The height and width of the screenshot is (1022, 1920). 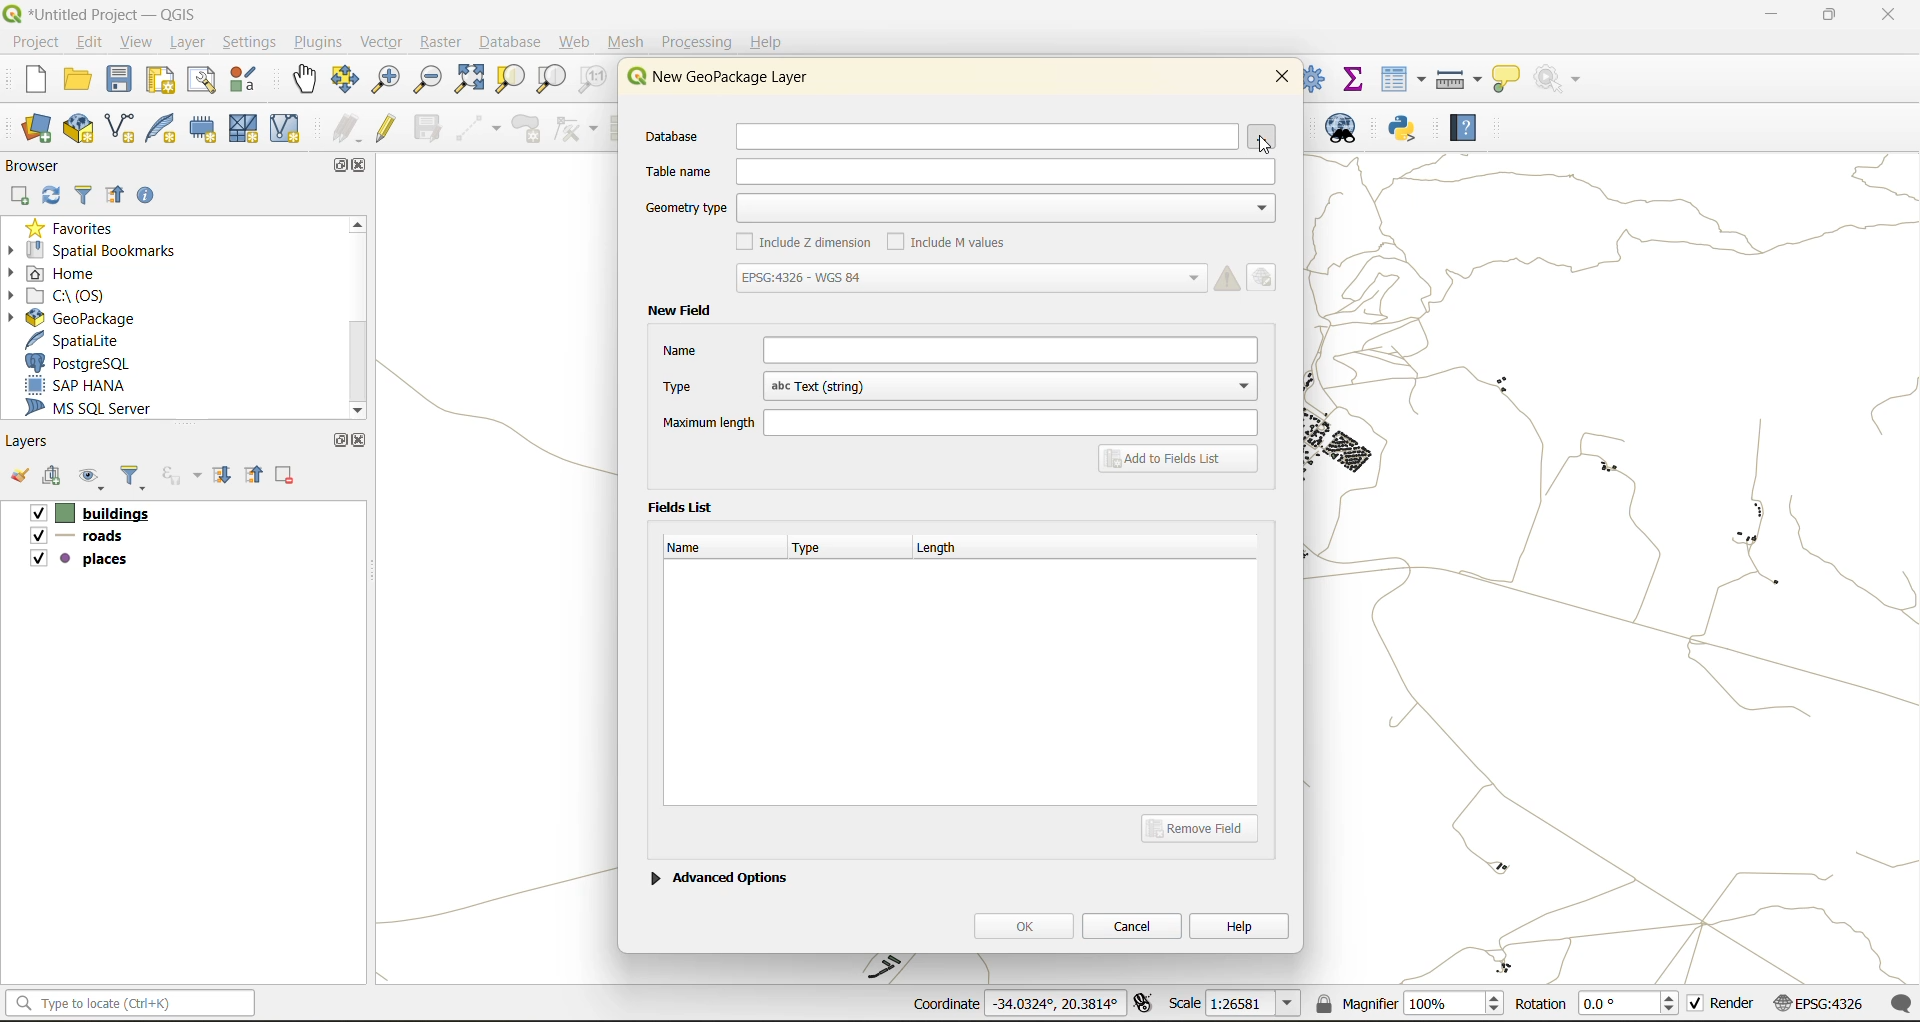 What do you see at coordinates (250, 42) in the screenshot?
I see `settings` at bounding box center [250, 42].